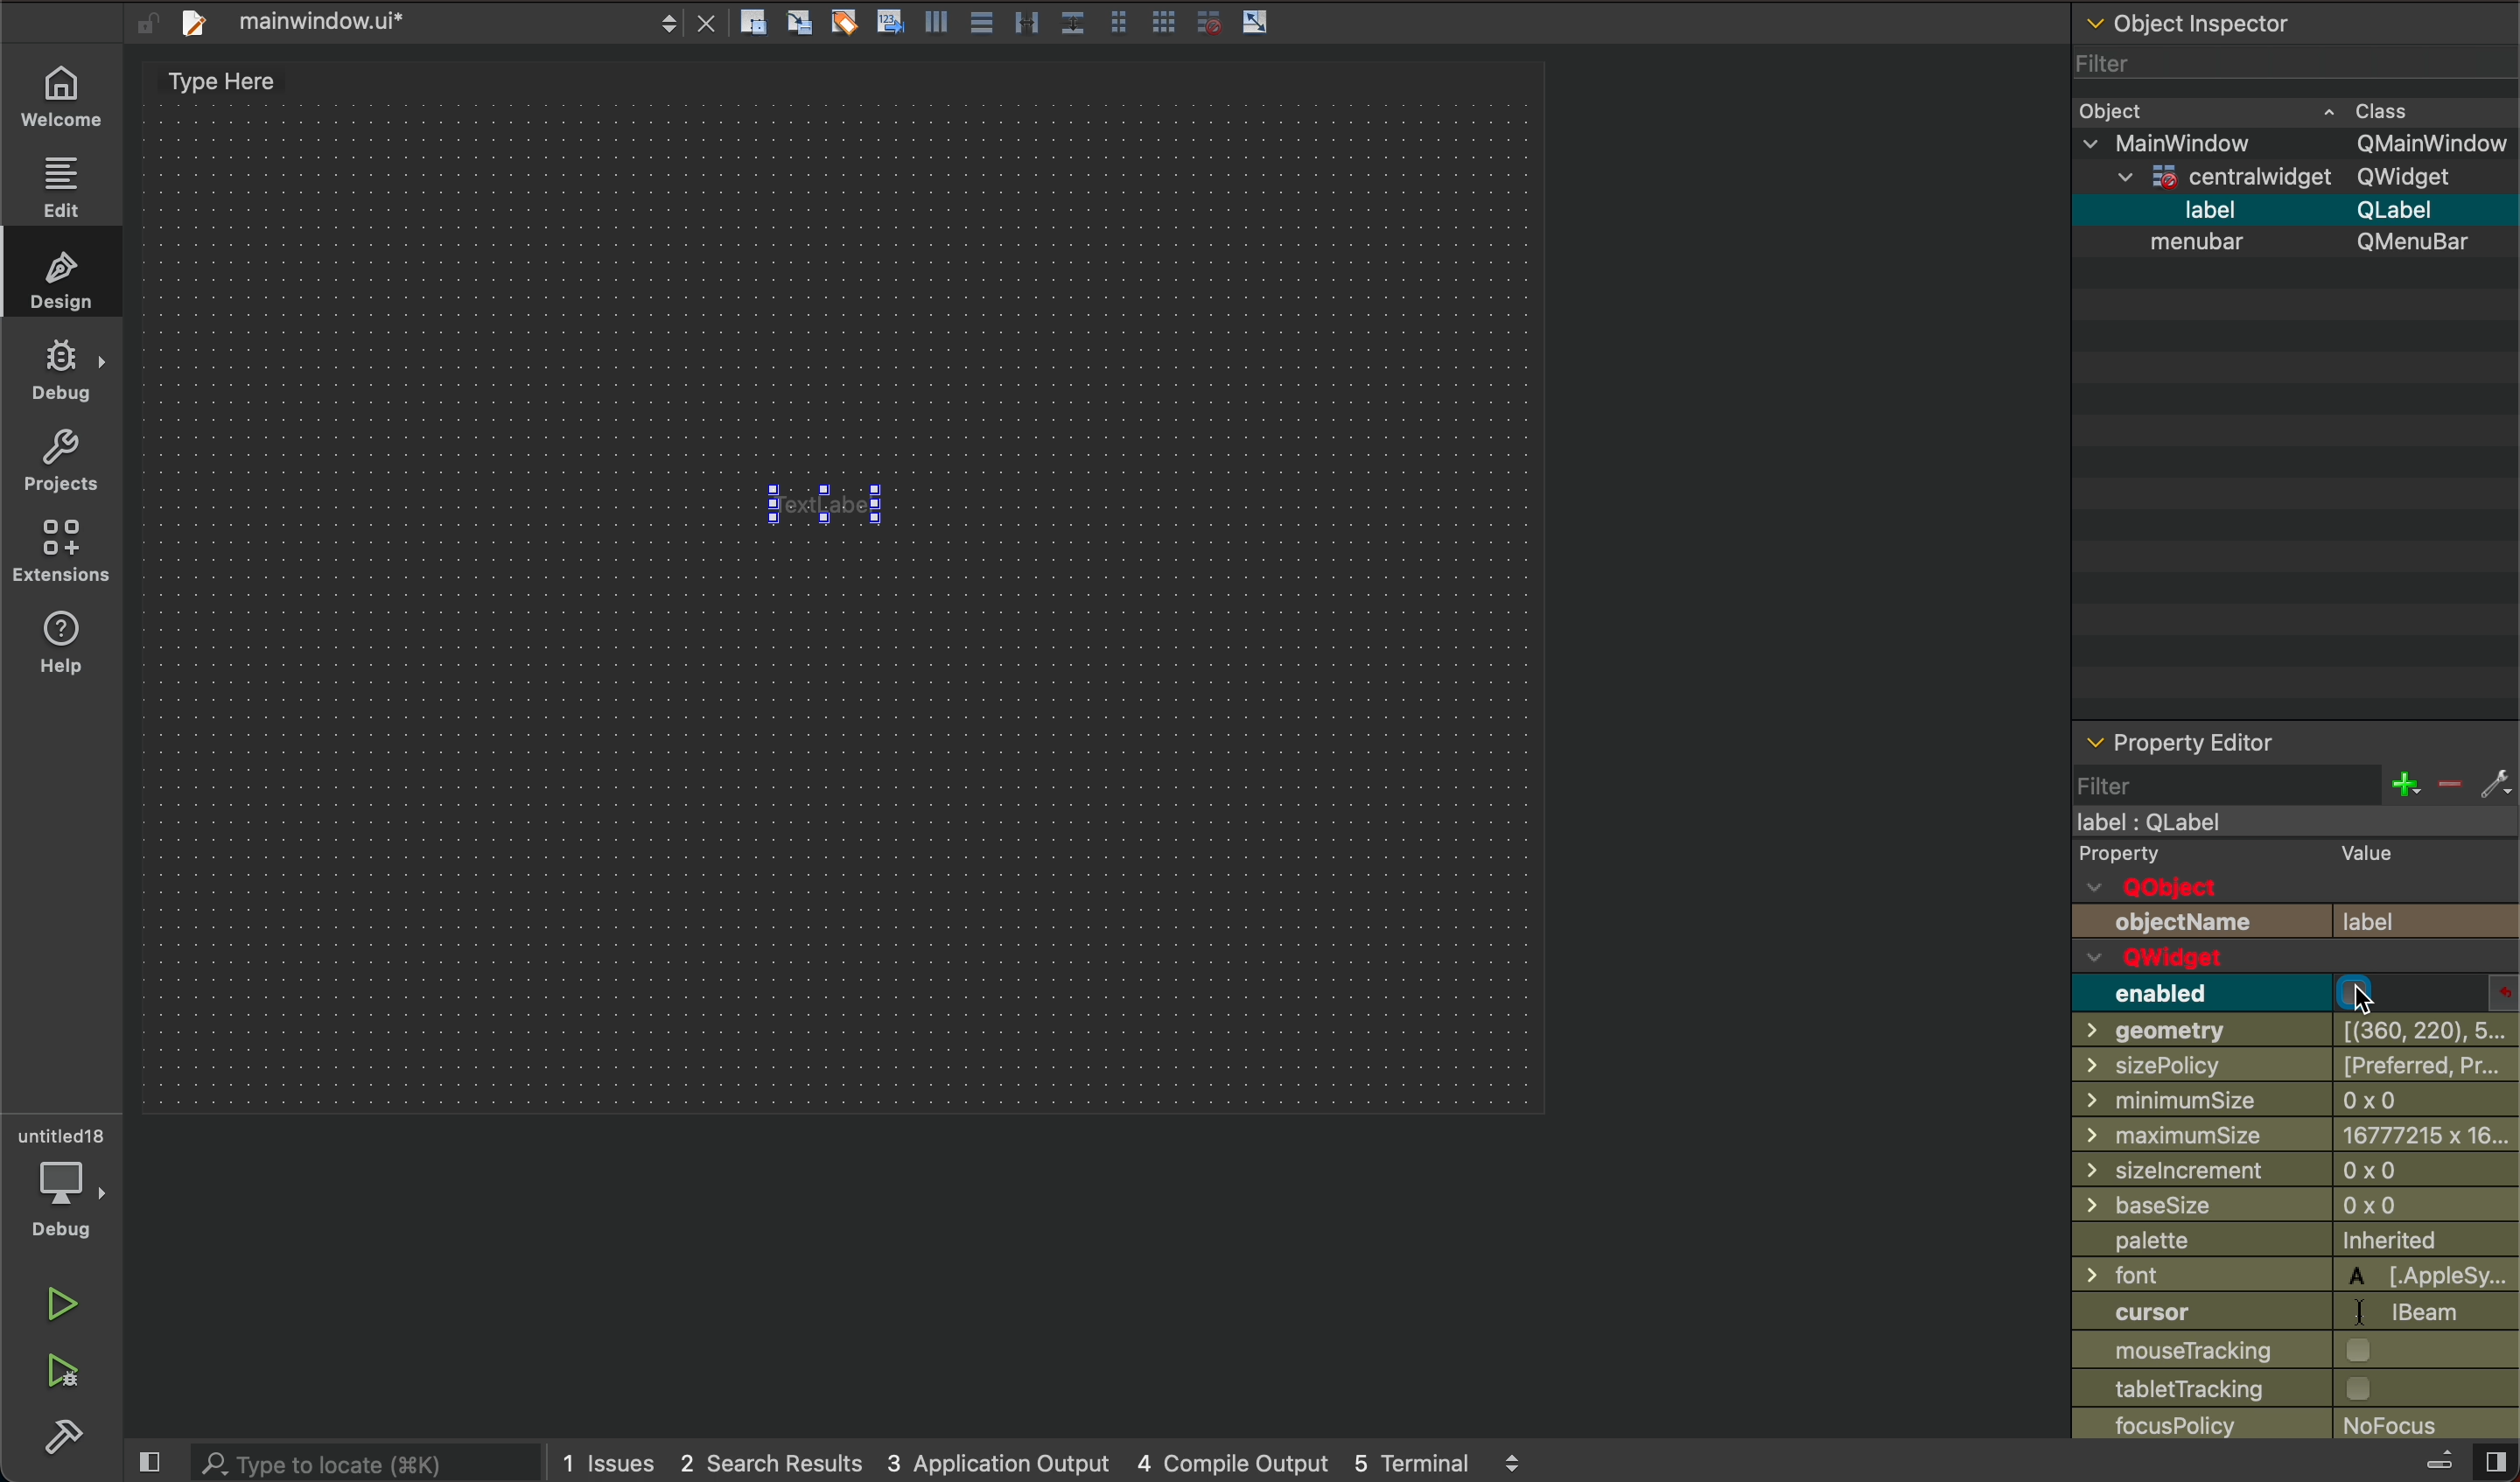 Image resolution: width=2520 pixels, height=1482 pixels. Describe the element at coordinates (2424, 1067) in the screenshot. I see `[preferres, pr...` at that location.